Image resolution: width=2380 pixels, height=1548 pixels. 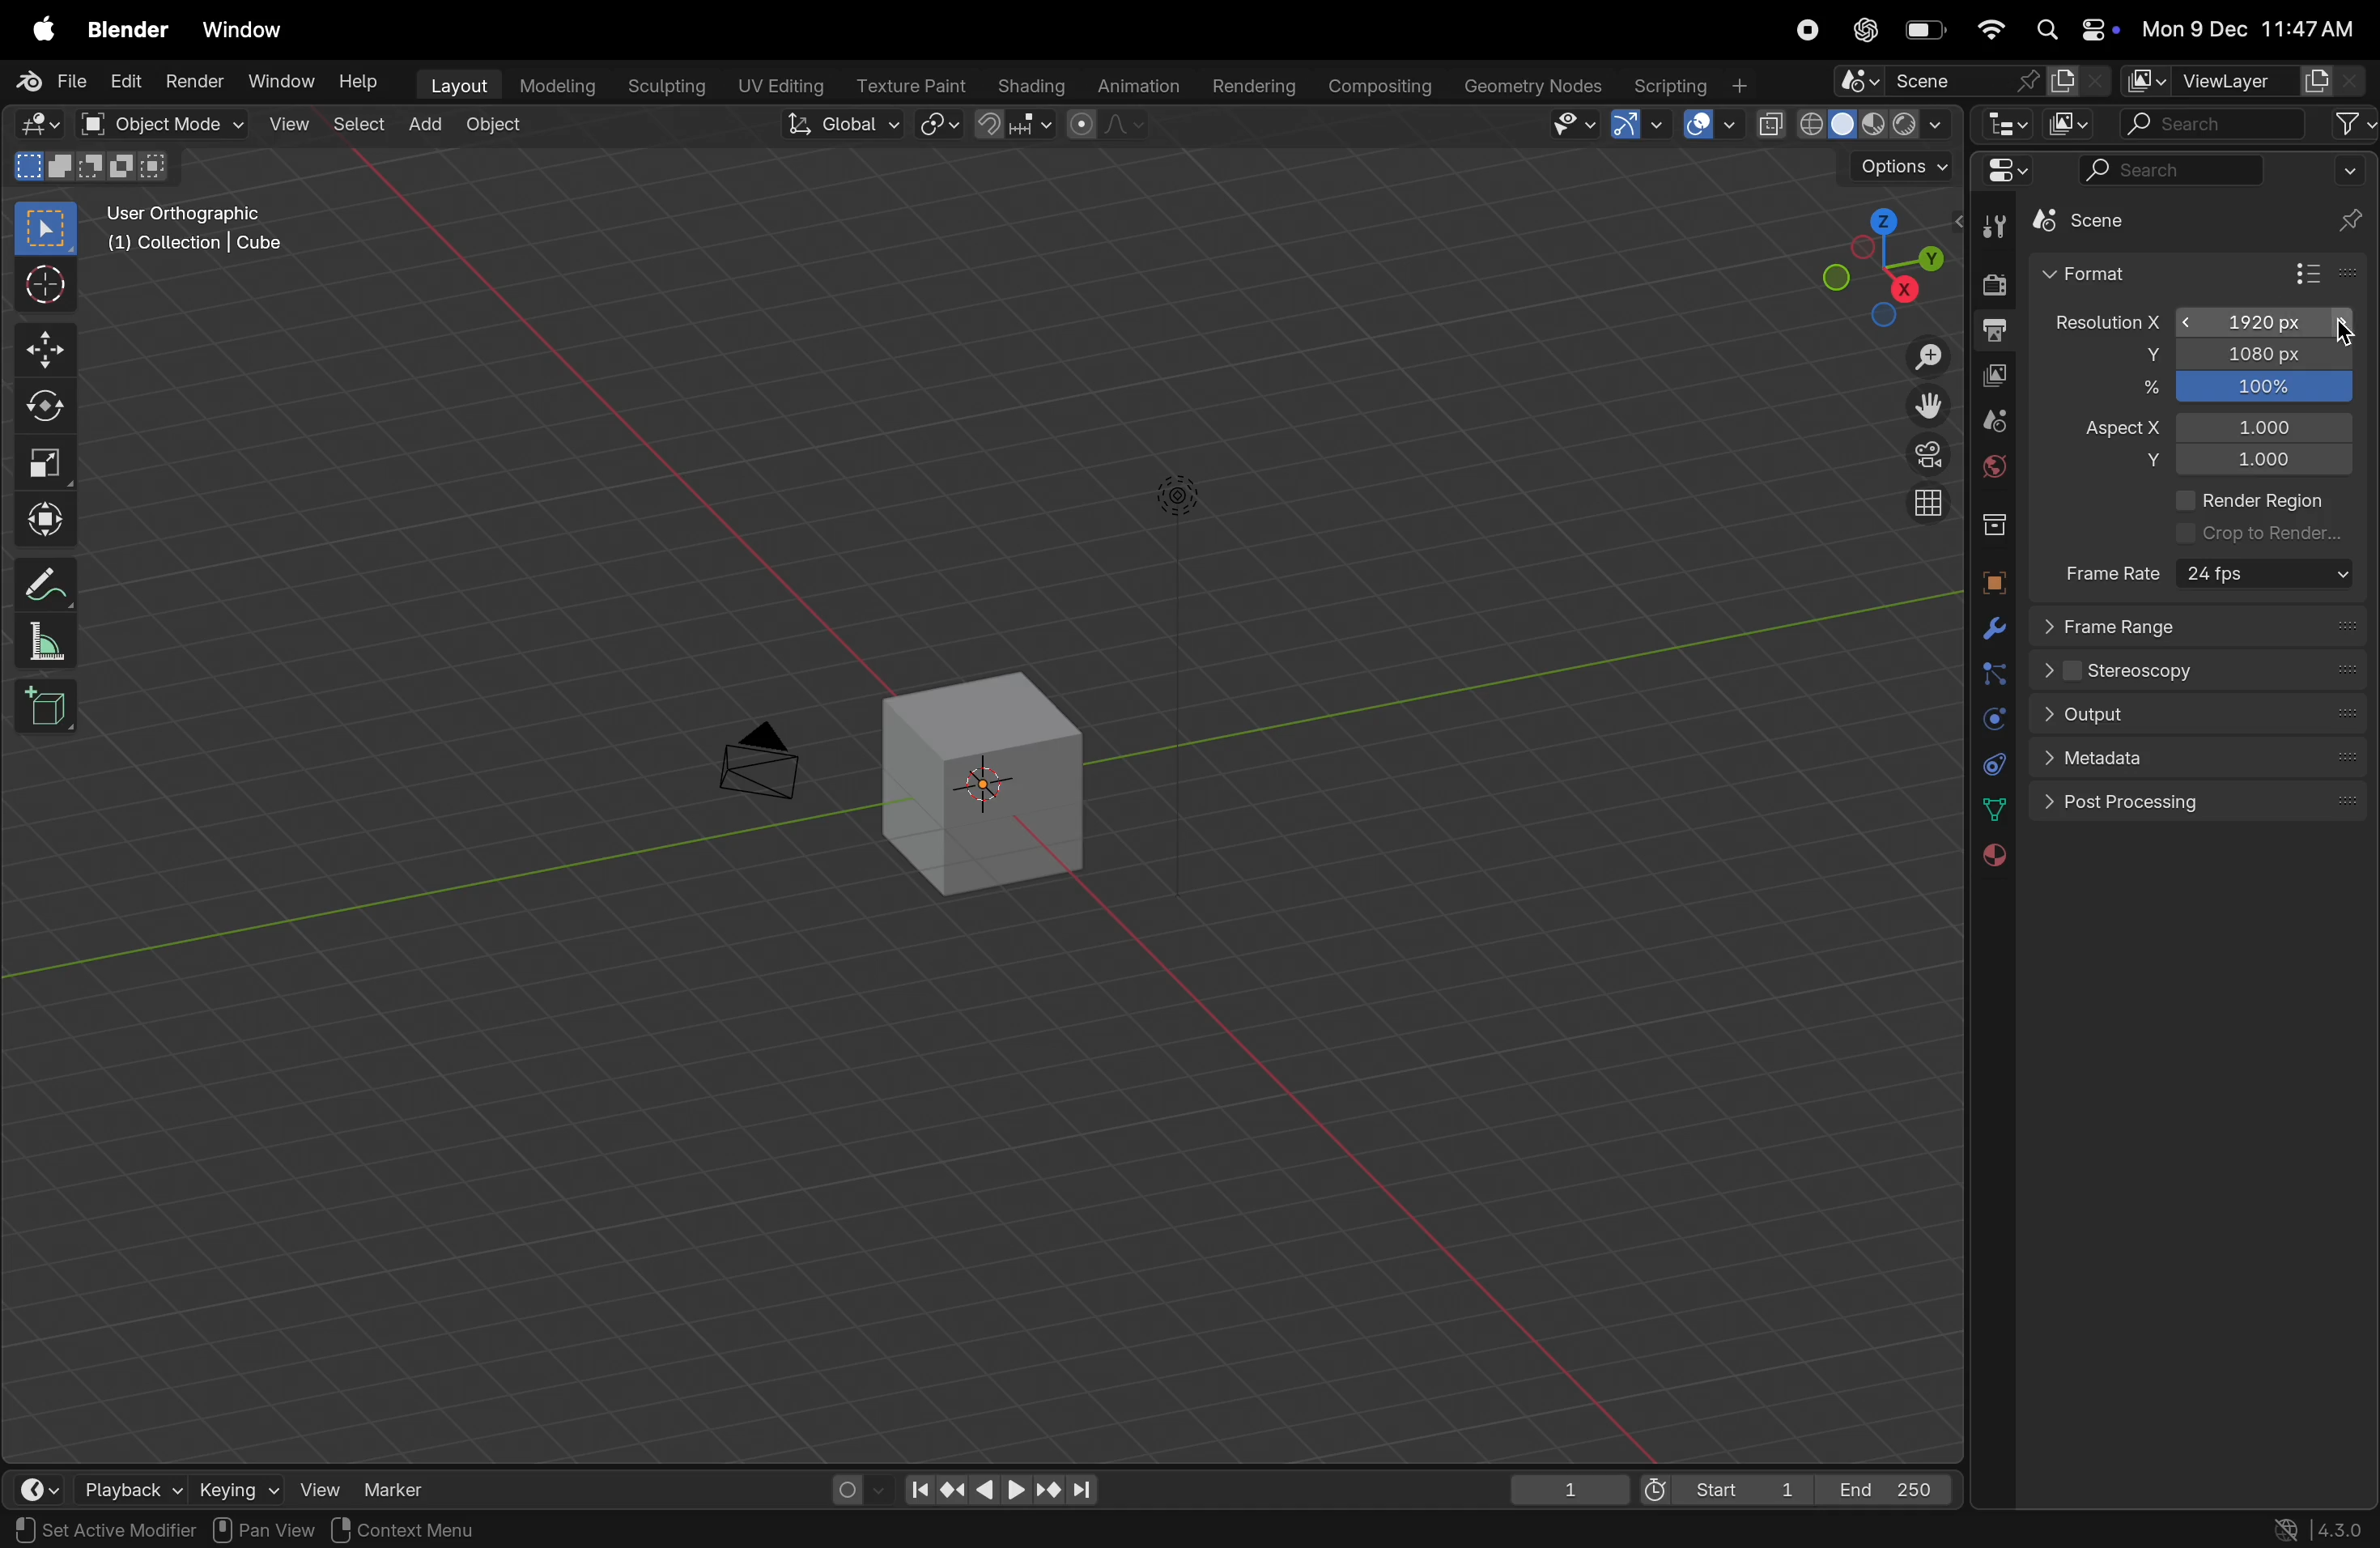 I want to click on maker, so click(x=404, y=1484).